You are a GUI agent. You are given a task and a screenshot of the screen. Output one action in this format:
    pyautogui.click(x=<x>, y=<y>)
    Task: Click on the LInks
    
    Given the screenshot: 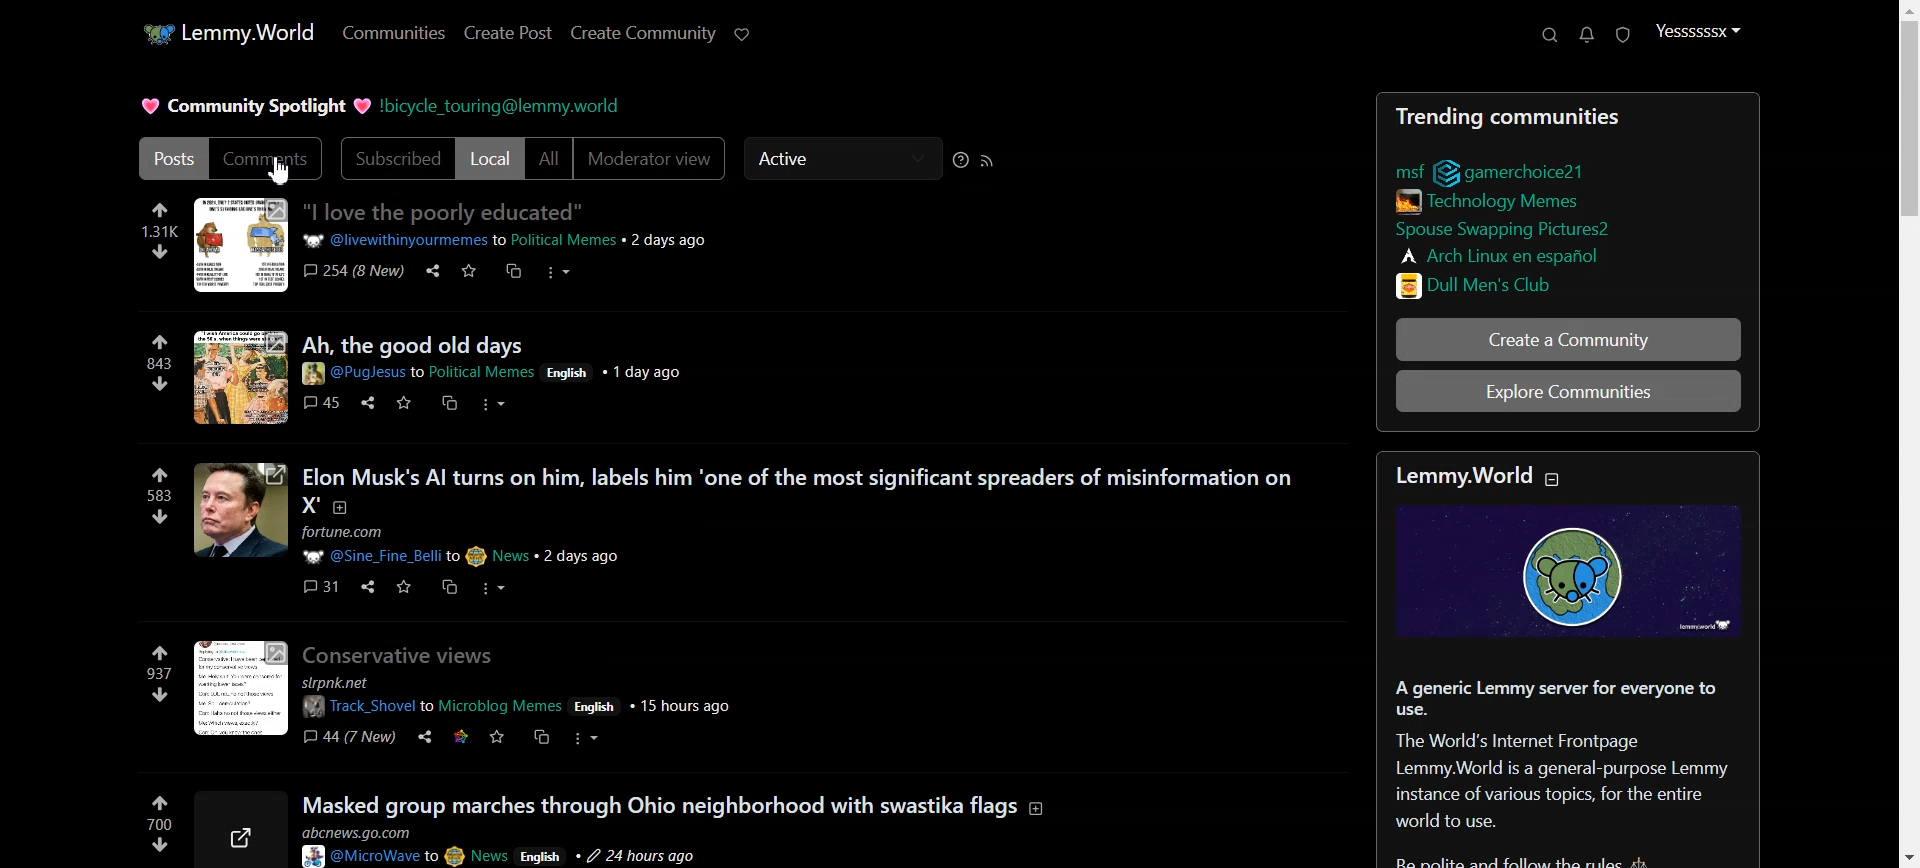 What is the action you would take?
    pyautogui.click(x=1501, y=226)
    